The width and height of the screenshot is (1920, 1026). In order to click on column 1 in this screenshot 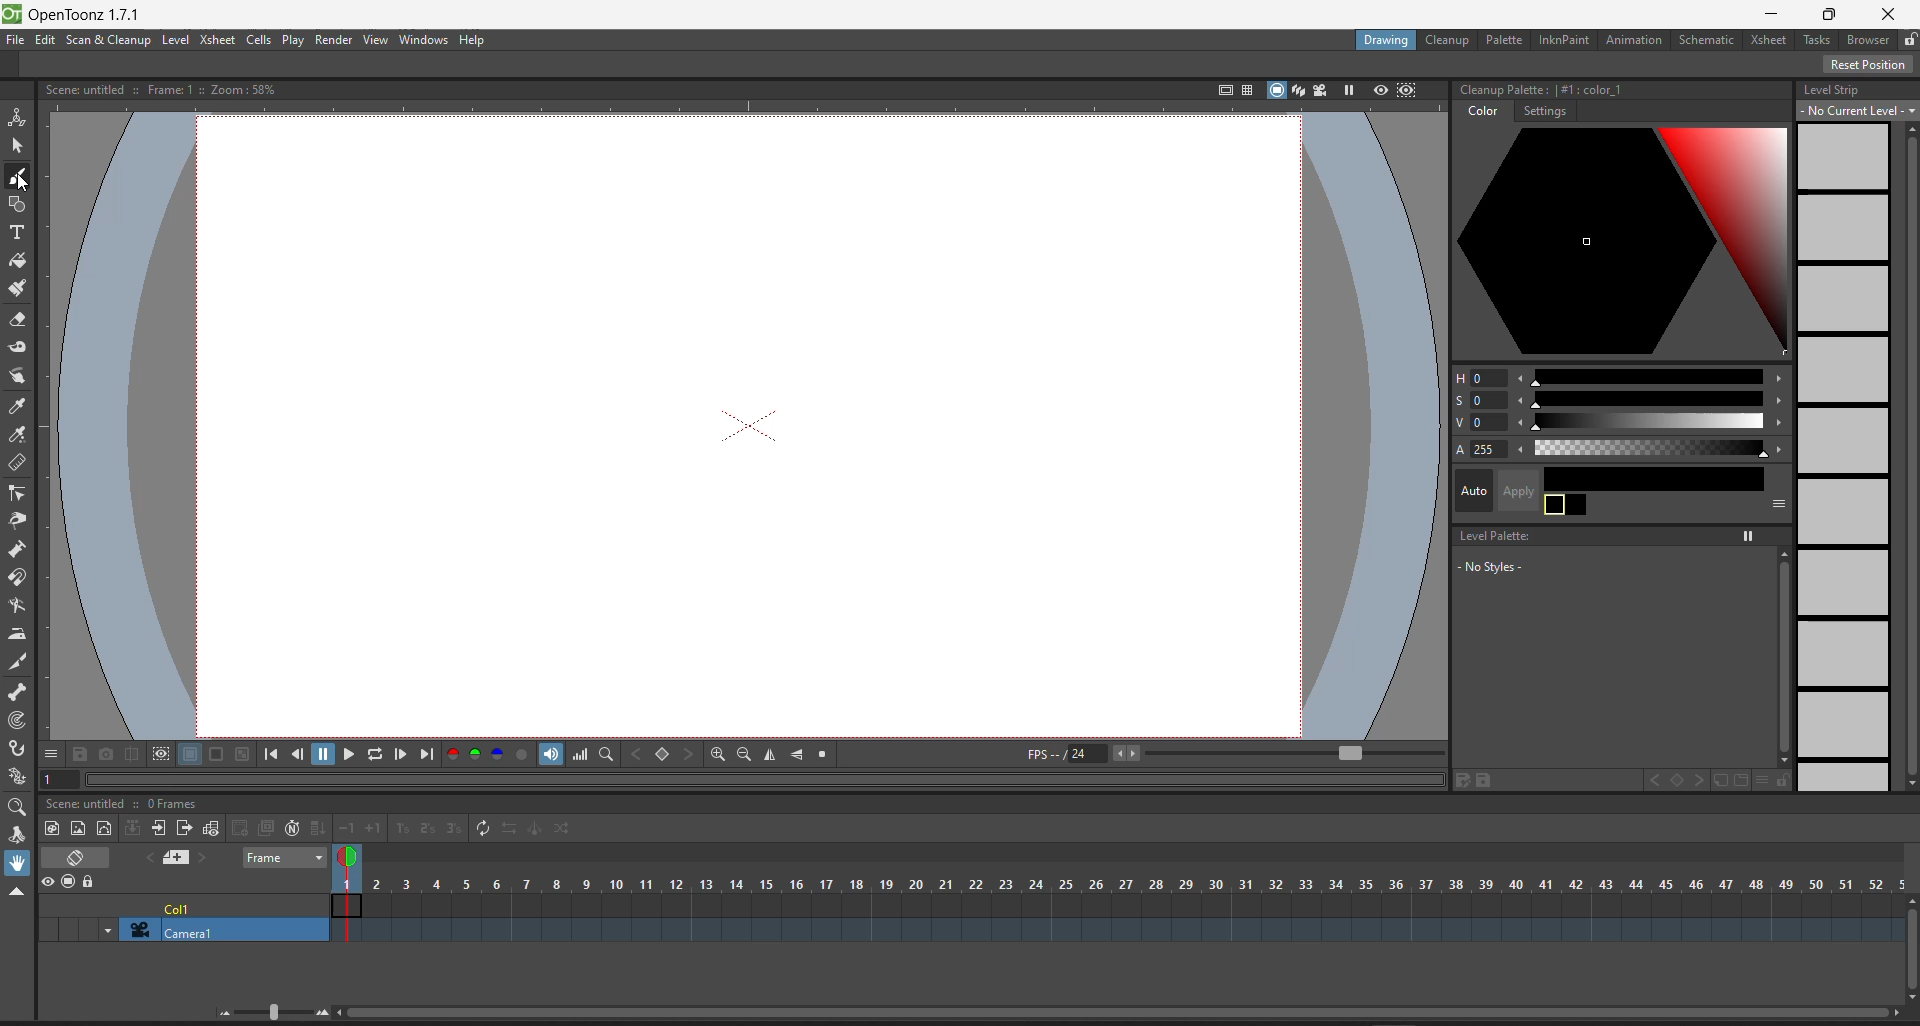, I will do `click(217, 902)`.